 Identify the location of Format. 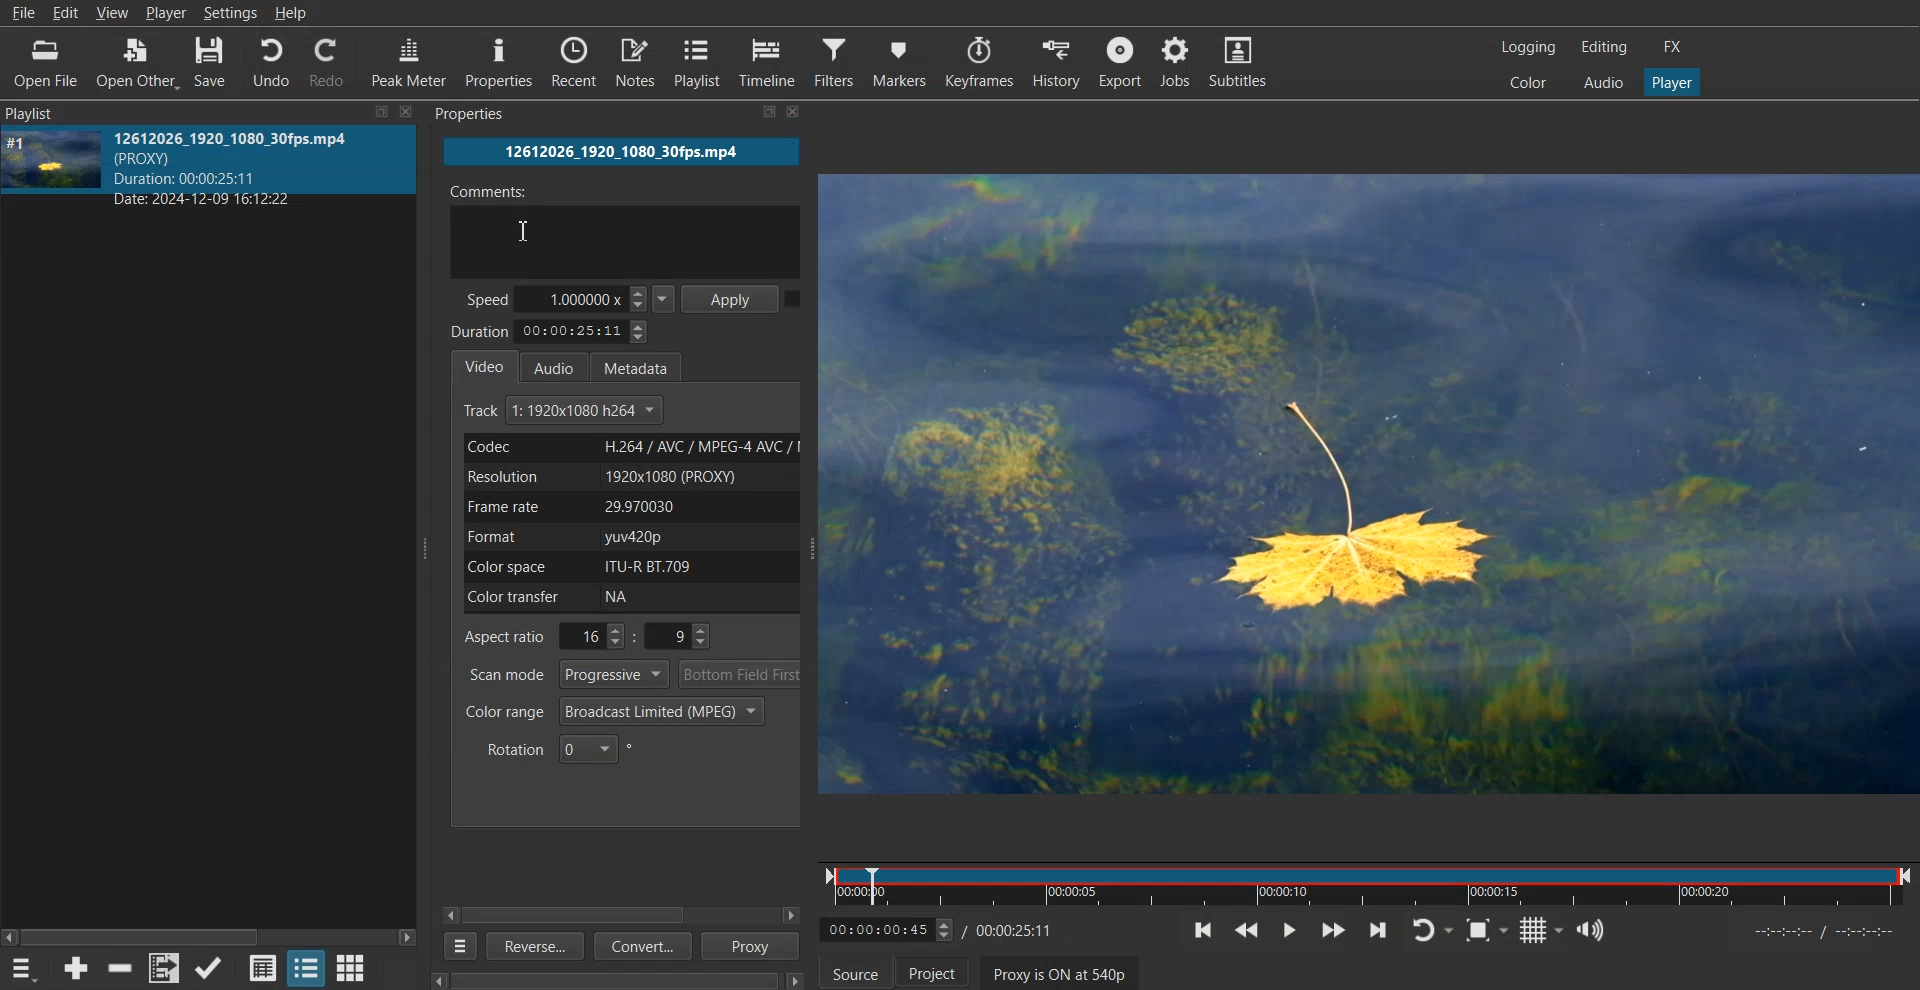
(627, 537).